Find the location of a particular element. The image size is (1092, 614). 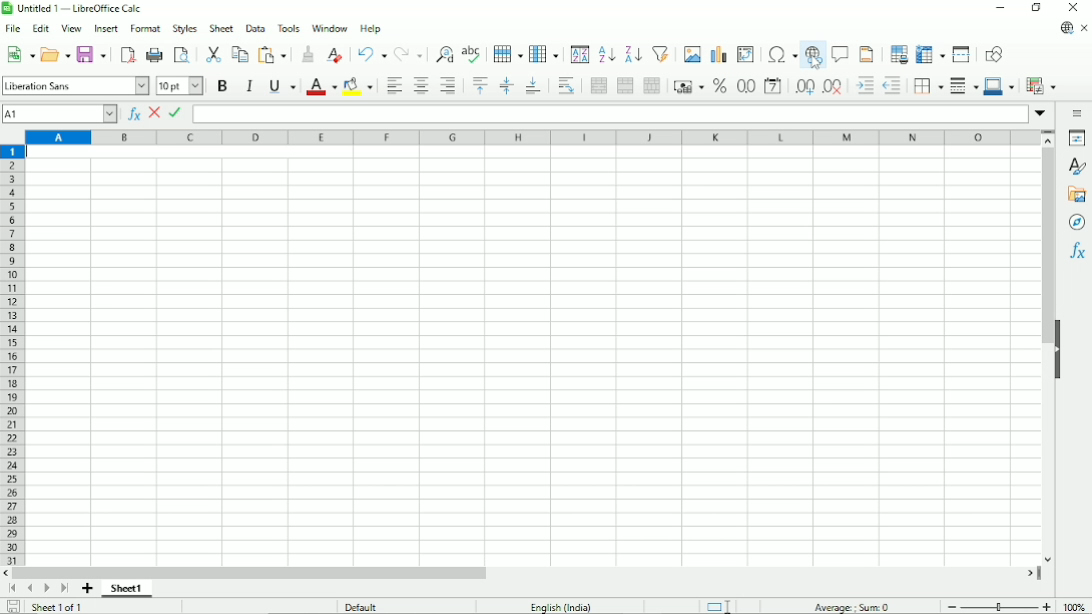

Unmerge cells is located at coordinates (652, 85).